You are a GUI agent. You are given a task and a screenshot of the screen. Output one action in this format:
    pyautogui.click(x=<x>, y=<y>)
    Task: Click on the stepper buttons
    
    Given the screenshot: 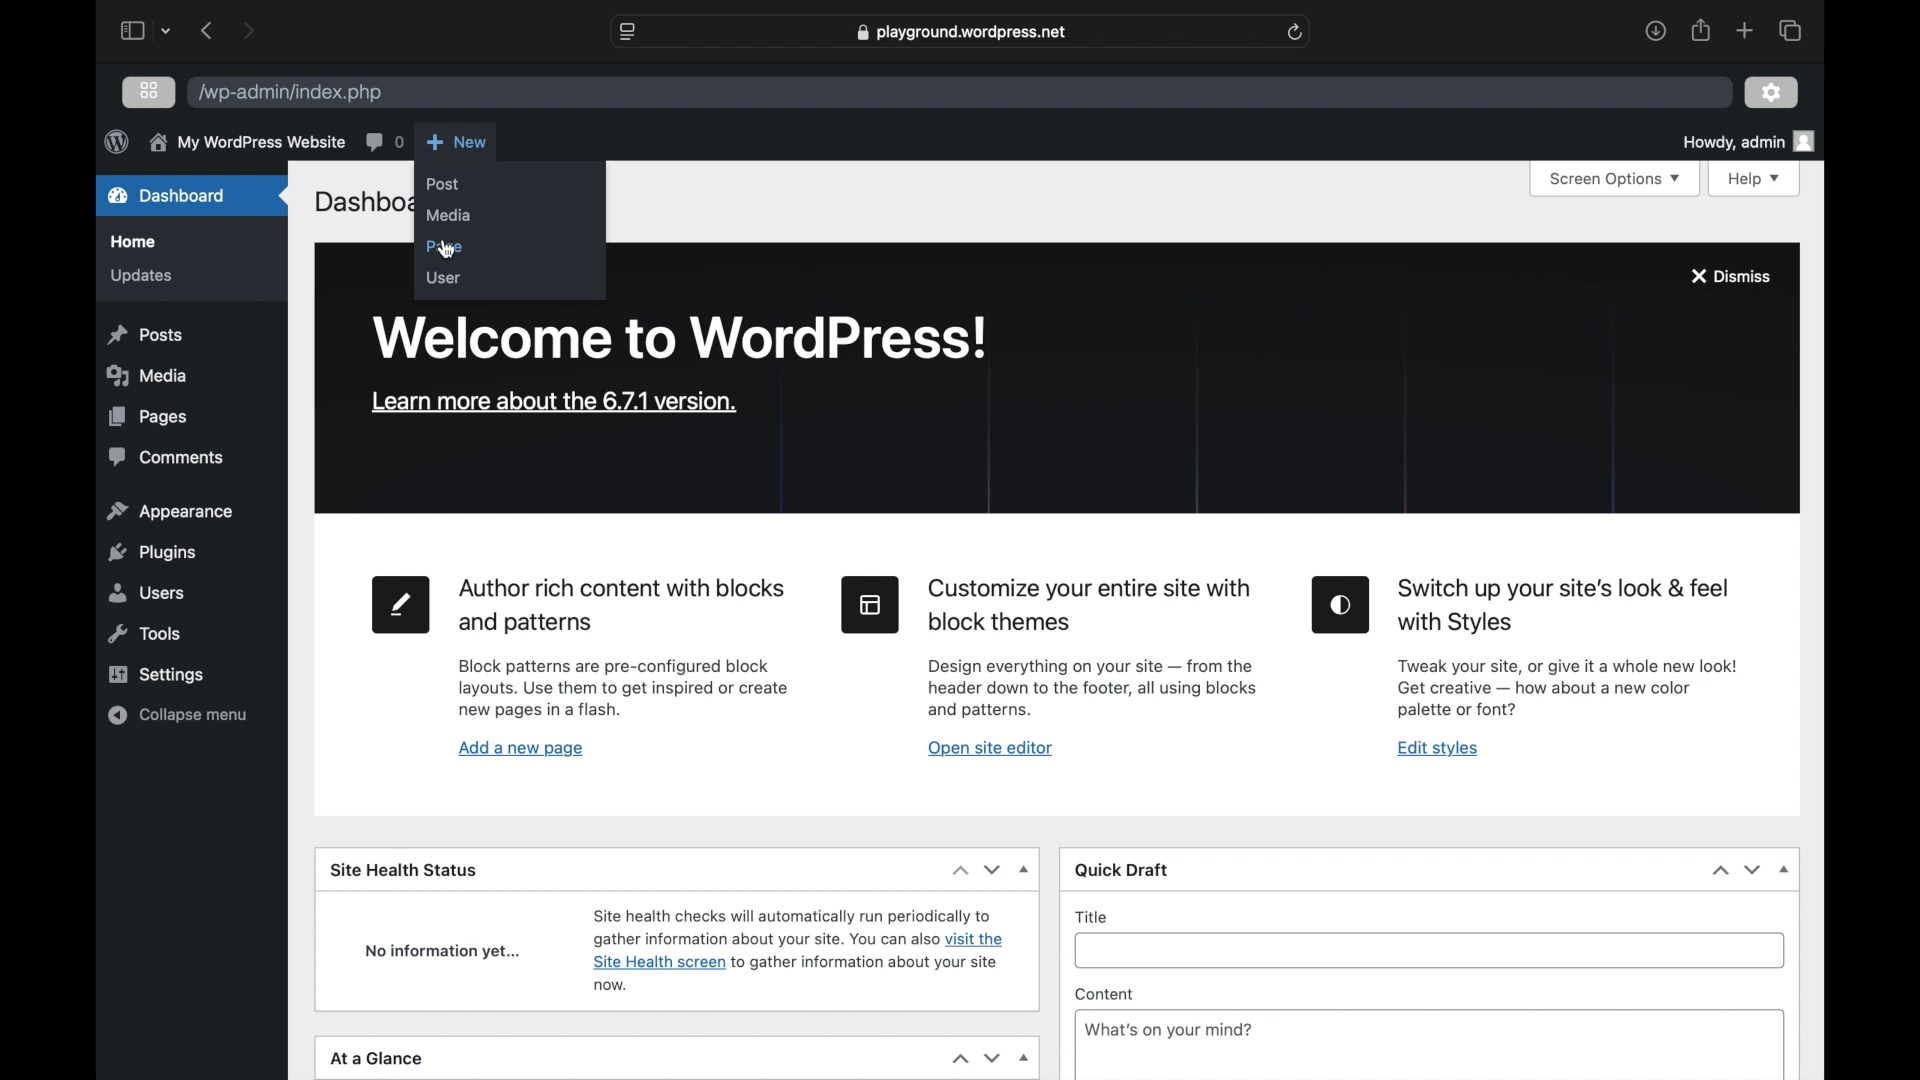 What is the action you would take?
    pyautogui.click(x=977, y=869)
    